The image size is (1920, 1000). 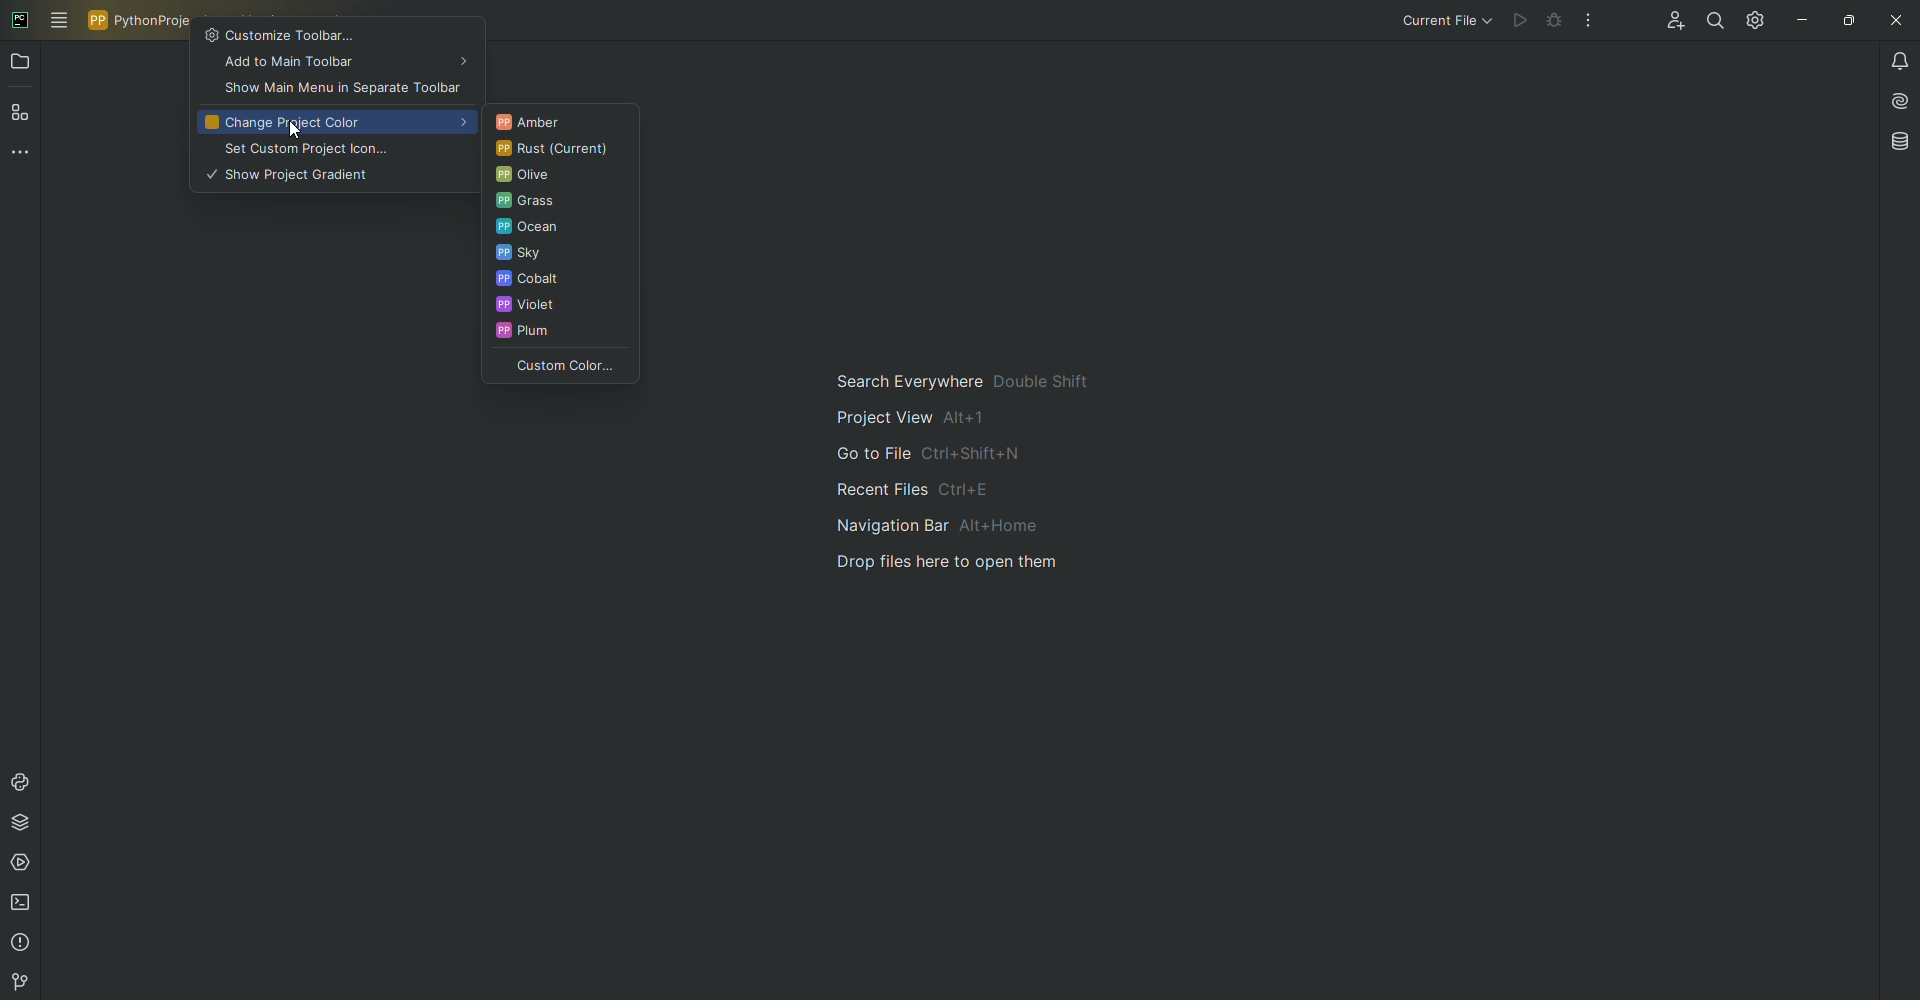 What do you see at coordinates (1797, 19) in the screenshot?
I see `Minimize` at bounding box center [1797, 19].